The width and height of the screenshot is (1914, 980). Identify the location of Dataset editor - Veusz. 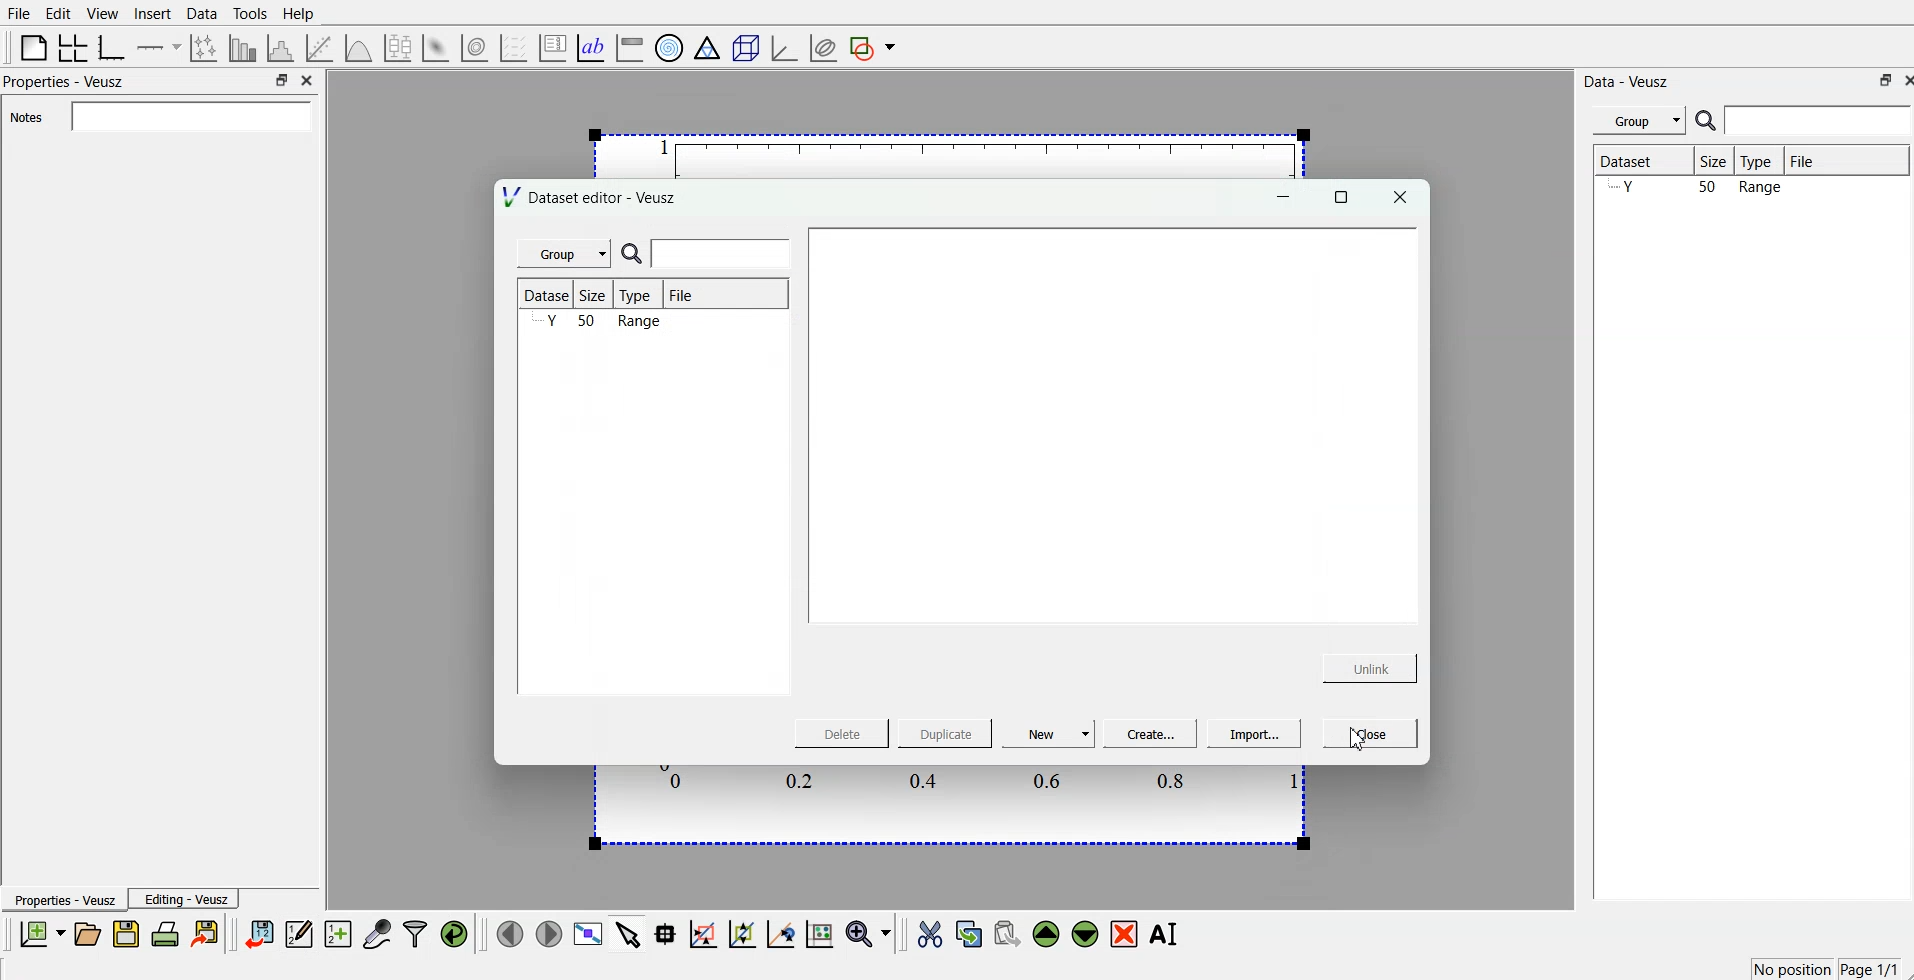
(594, 196).